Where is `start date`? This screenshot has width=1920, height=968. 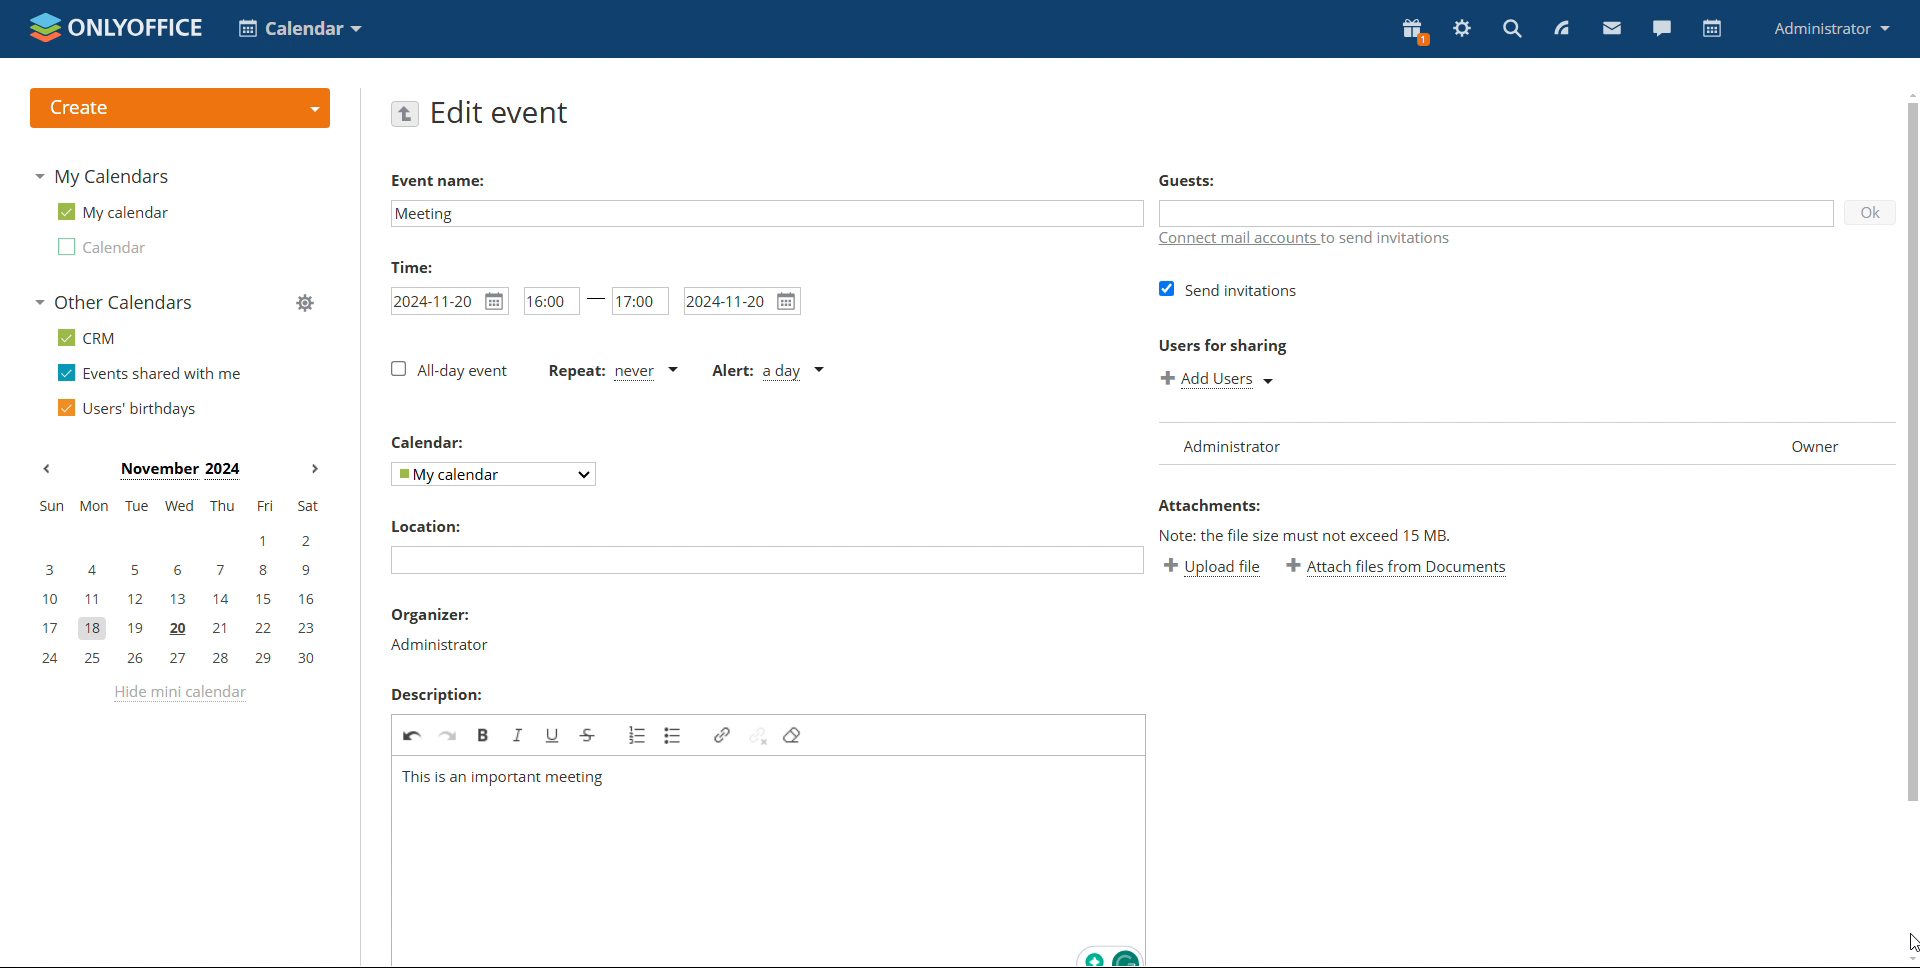 start date is located at coordinates (451, 302).